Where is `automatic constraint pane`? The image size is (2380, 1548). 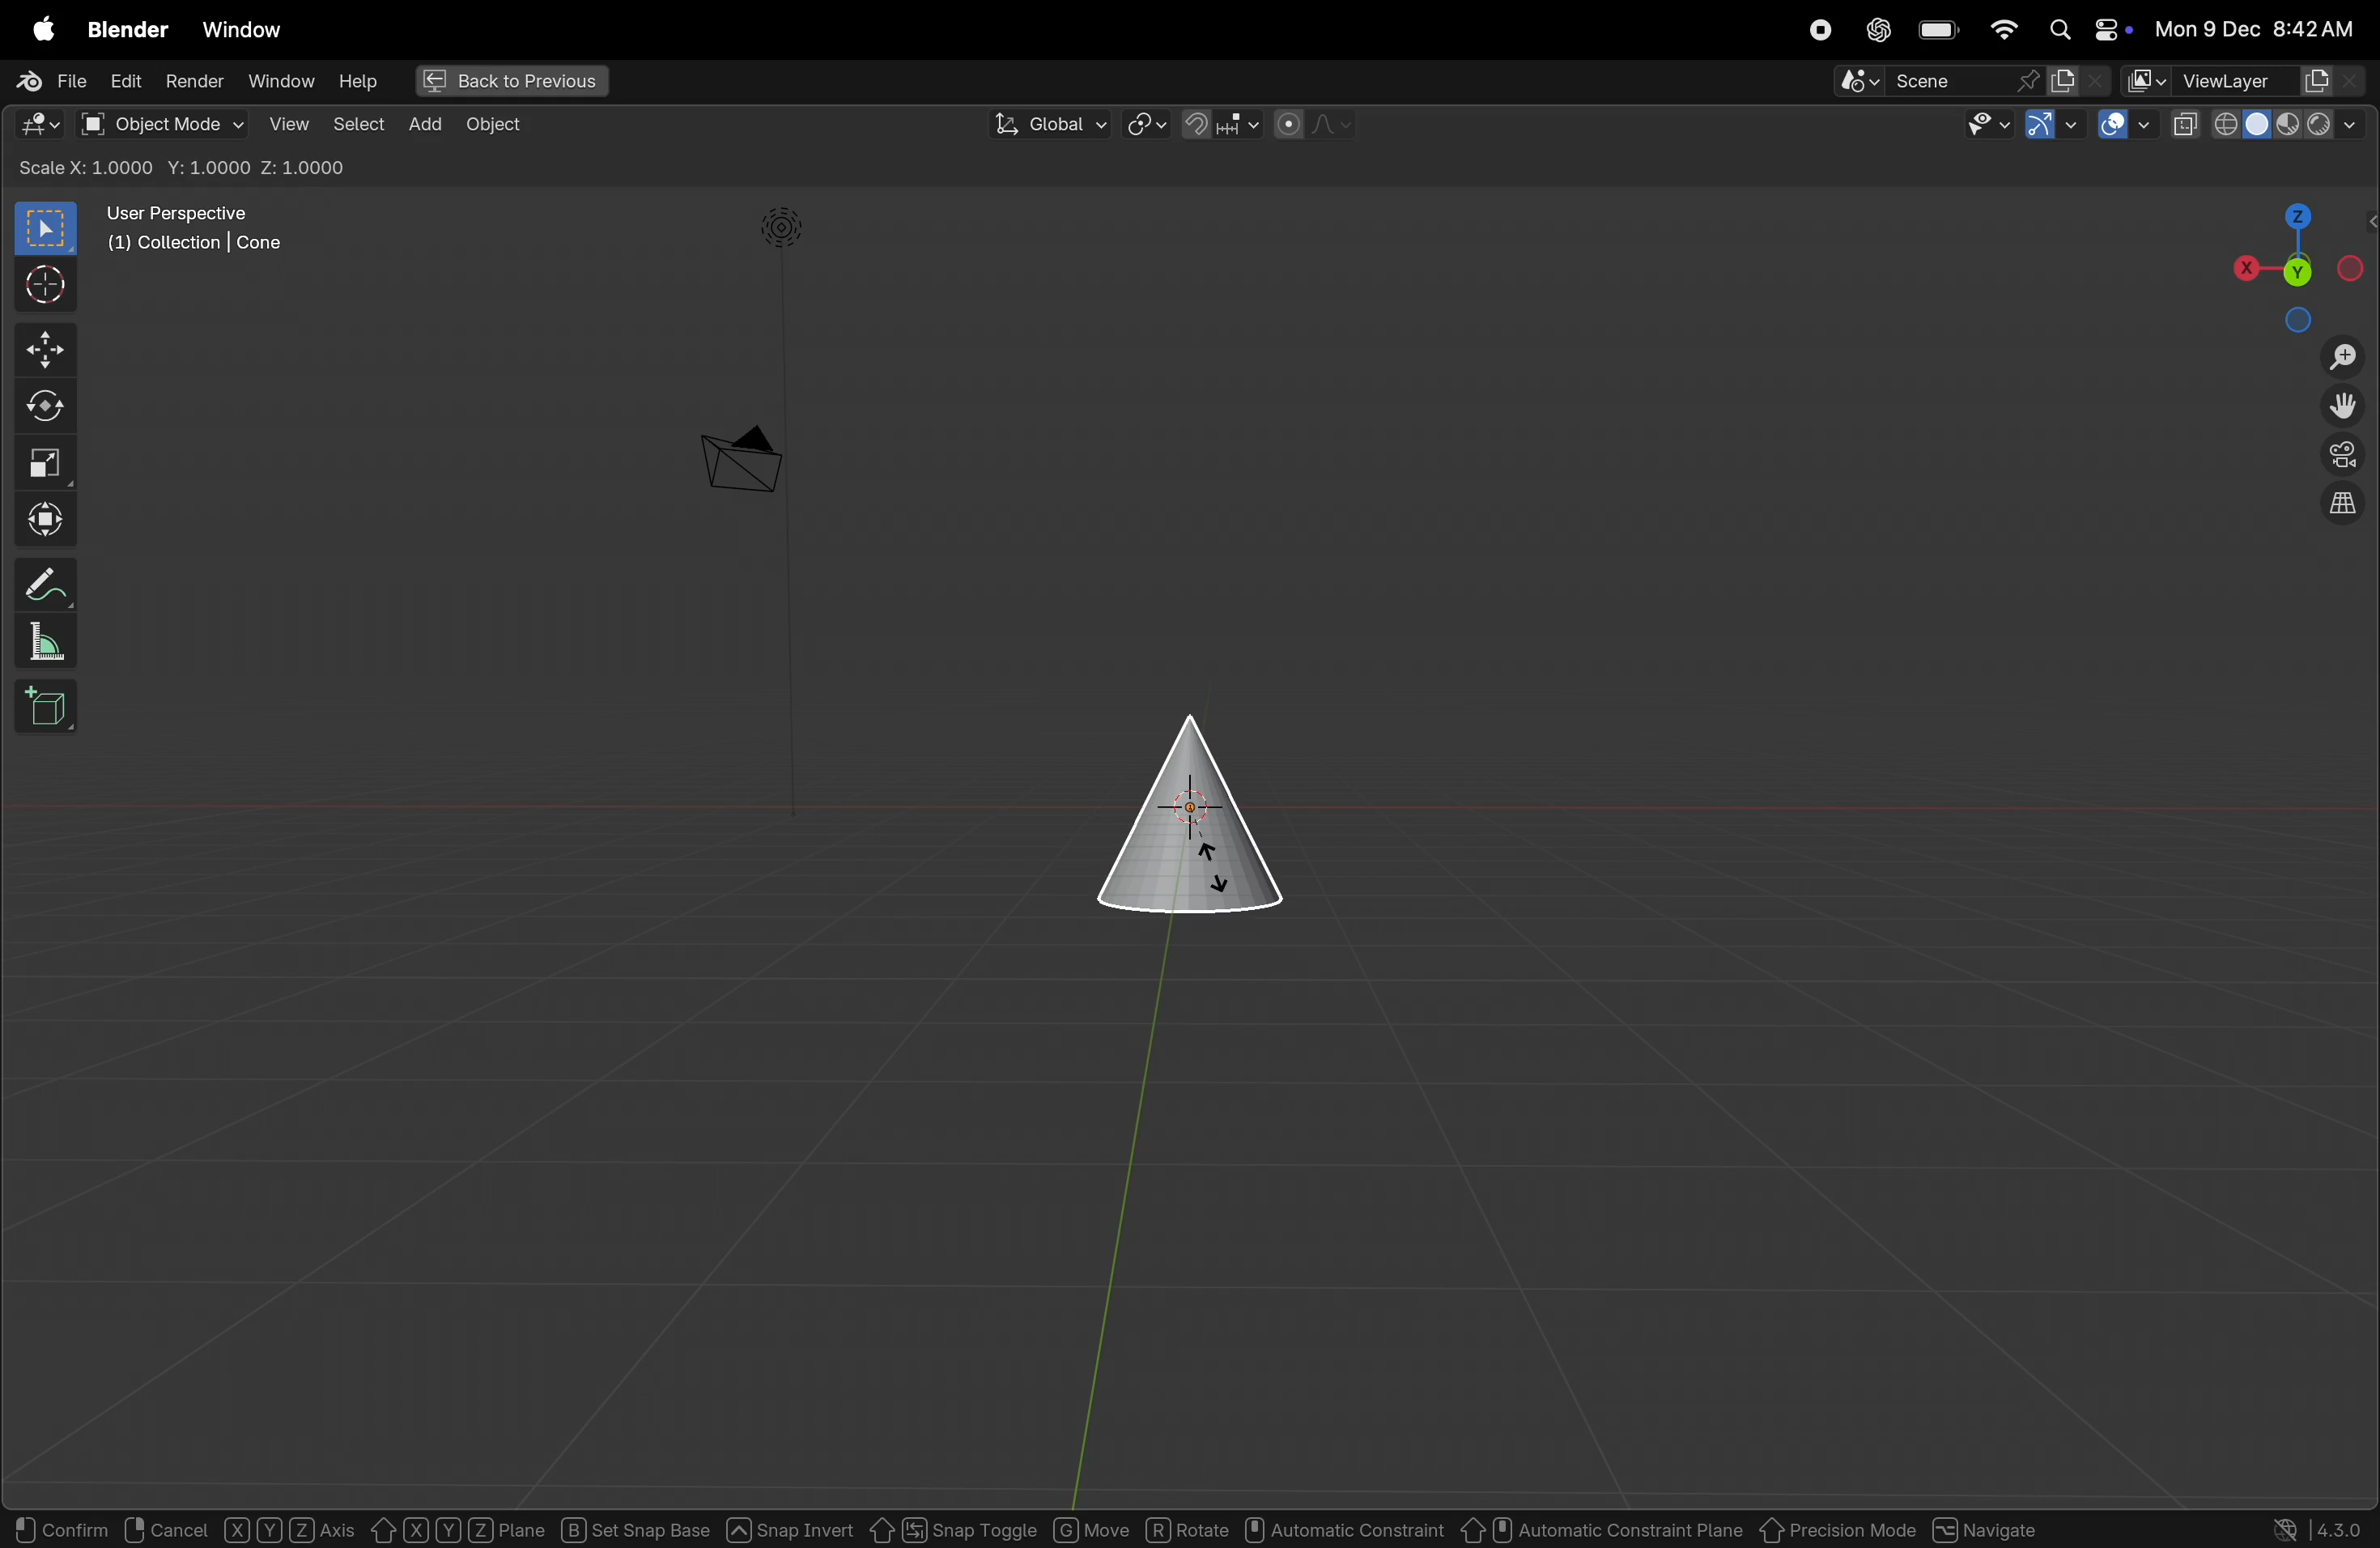 automatic constraint pane is located at coordinates (1596, 1528).